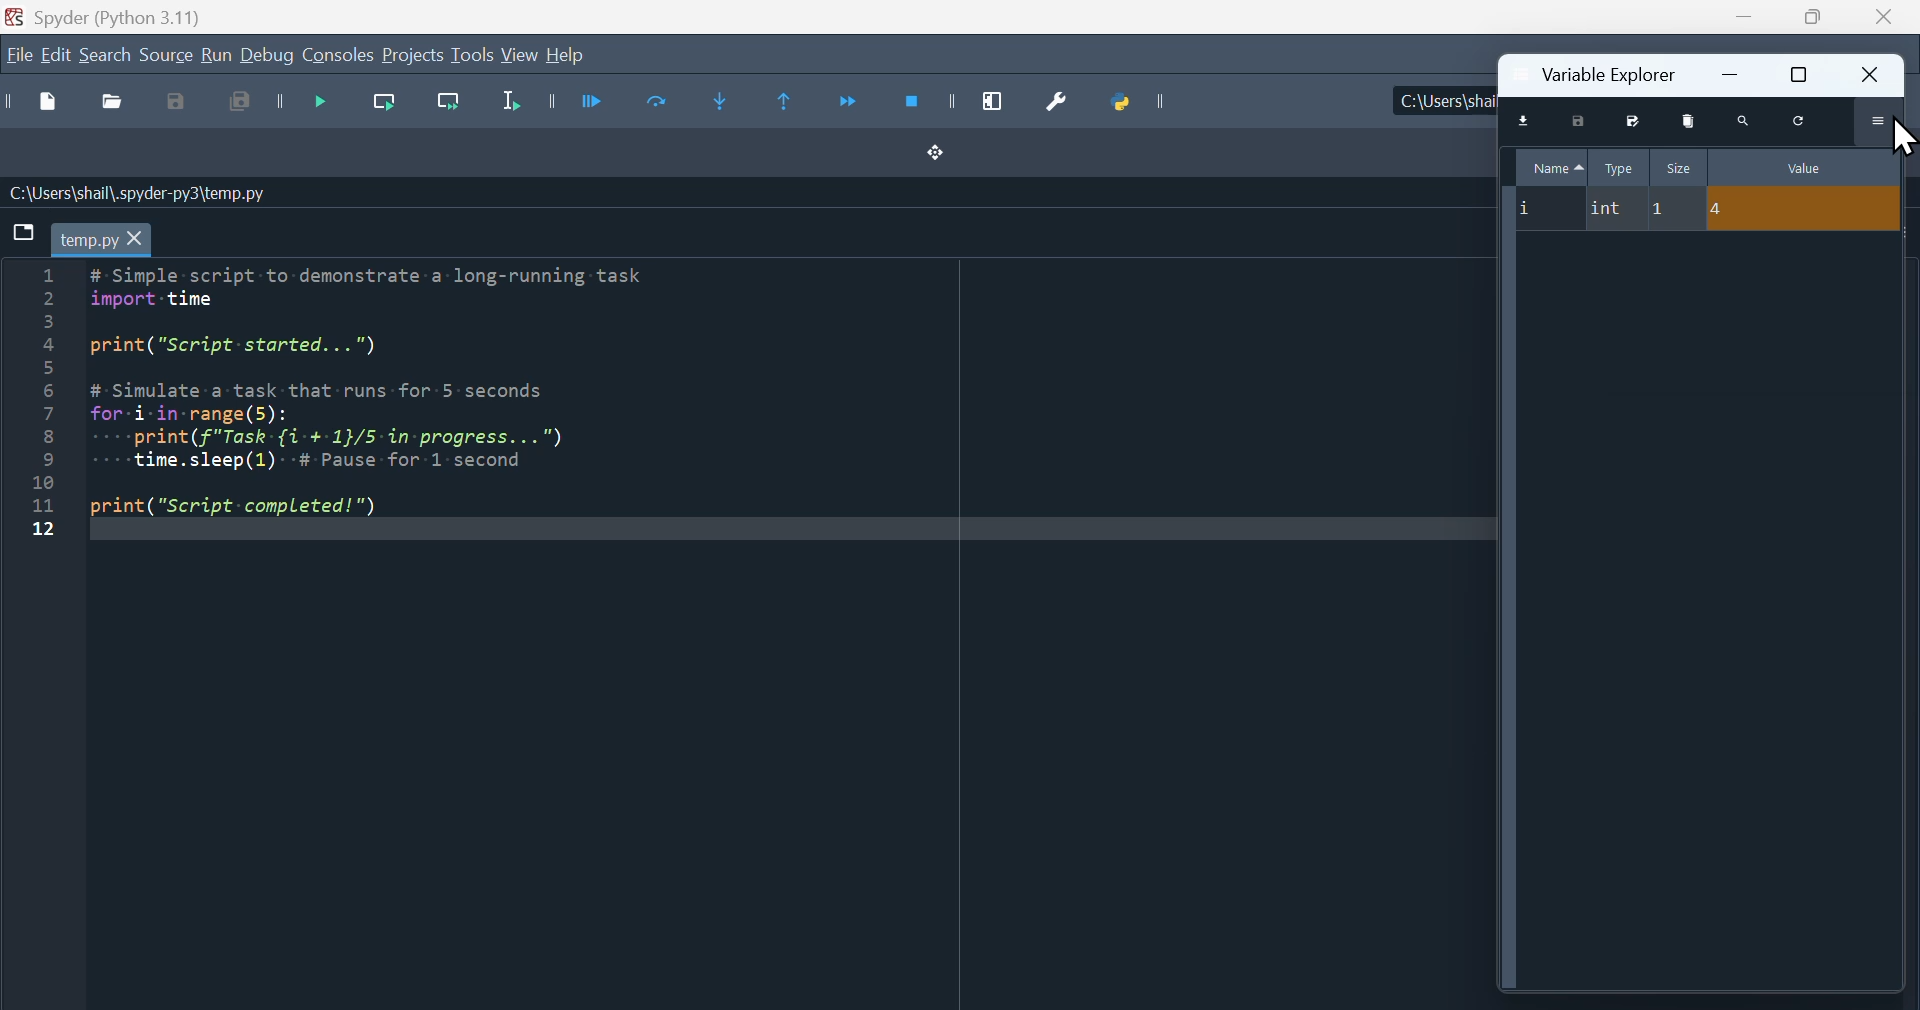 This screenshot has width=1920, height=1010. Describe the element at coordinates (1906, 135) in the screenshot. I see `Cursor` at that location.